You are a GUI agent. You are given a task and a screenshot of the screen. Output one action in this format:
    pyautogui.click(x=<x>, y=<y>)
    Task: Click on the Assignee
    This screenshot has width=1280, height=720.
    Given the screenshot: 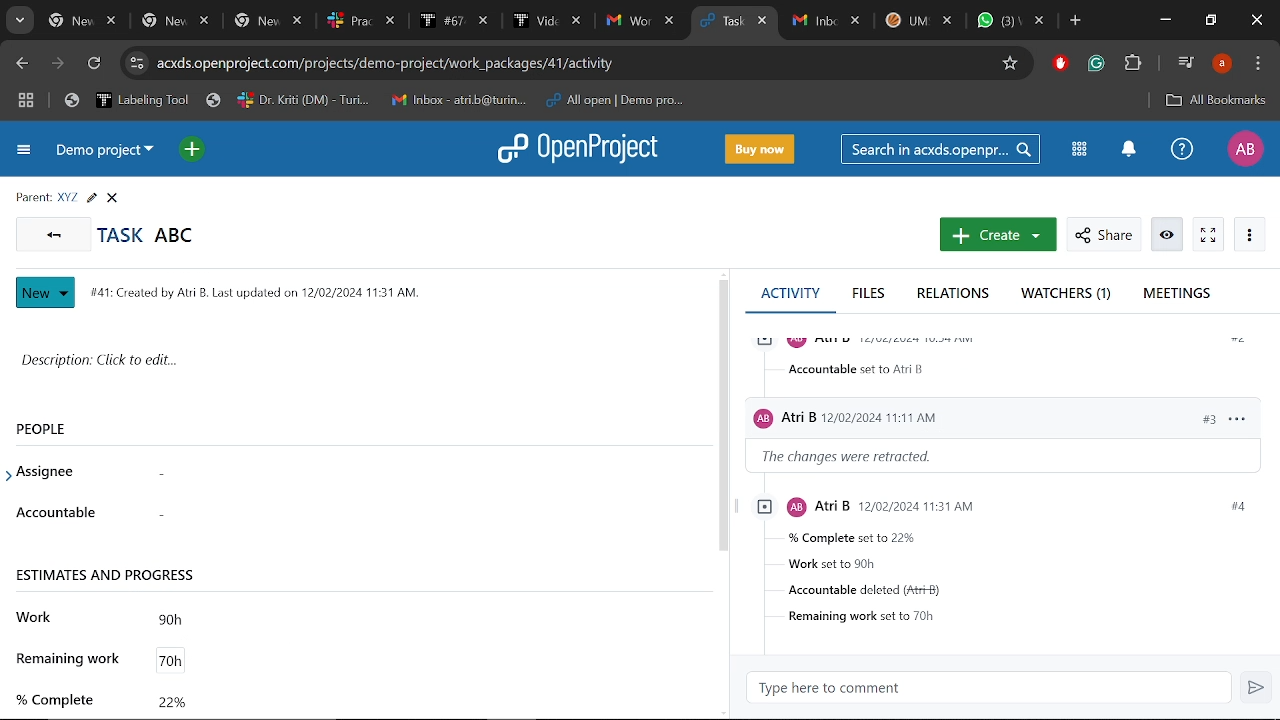 What is the action you would take?
    pyautogui.click(x=404, y=468)
    